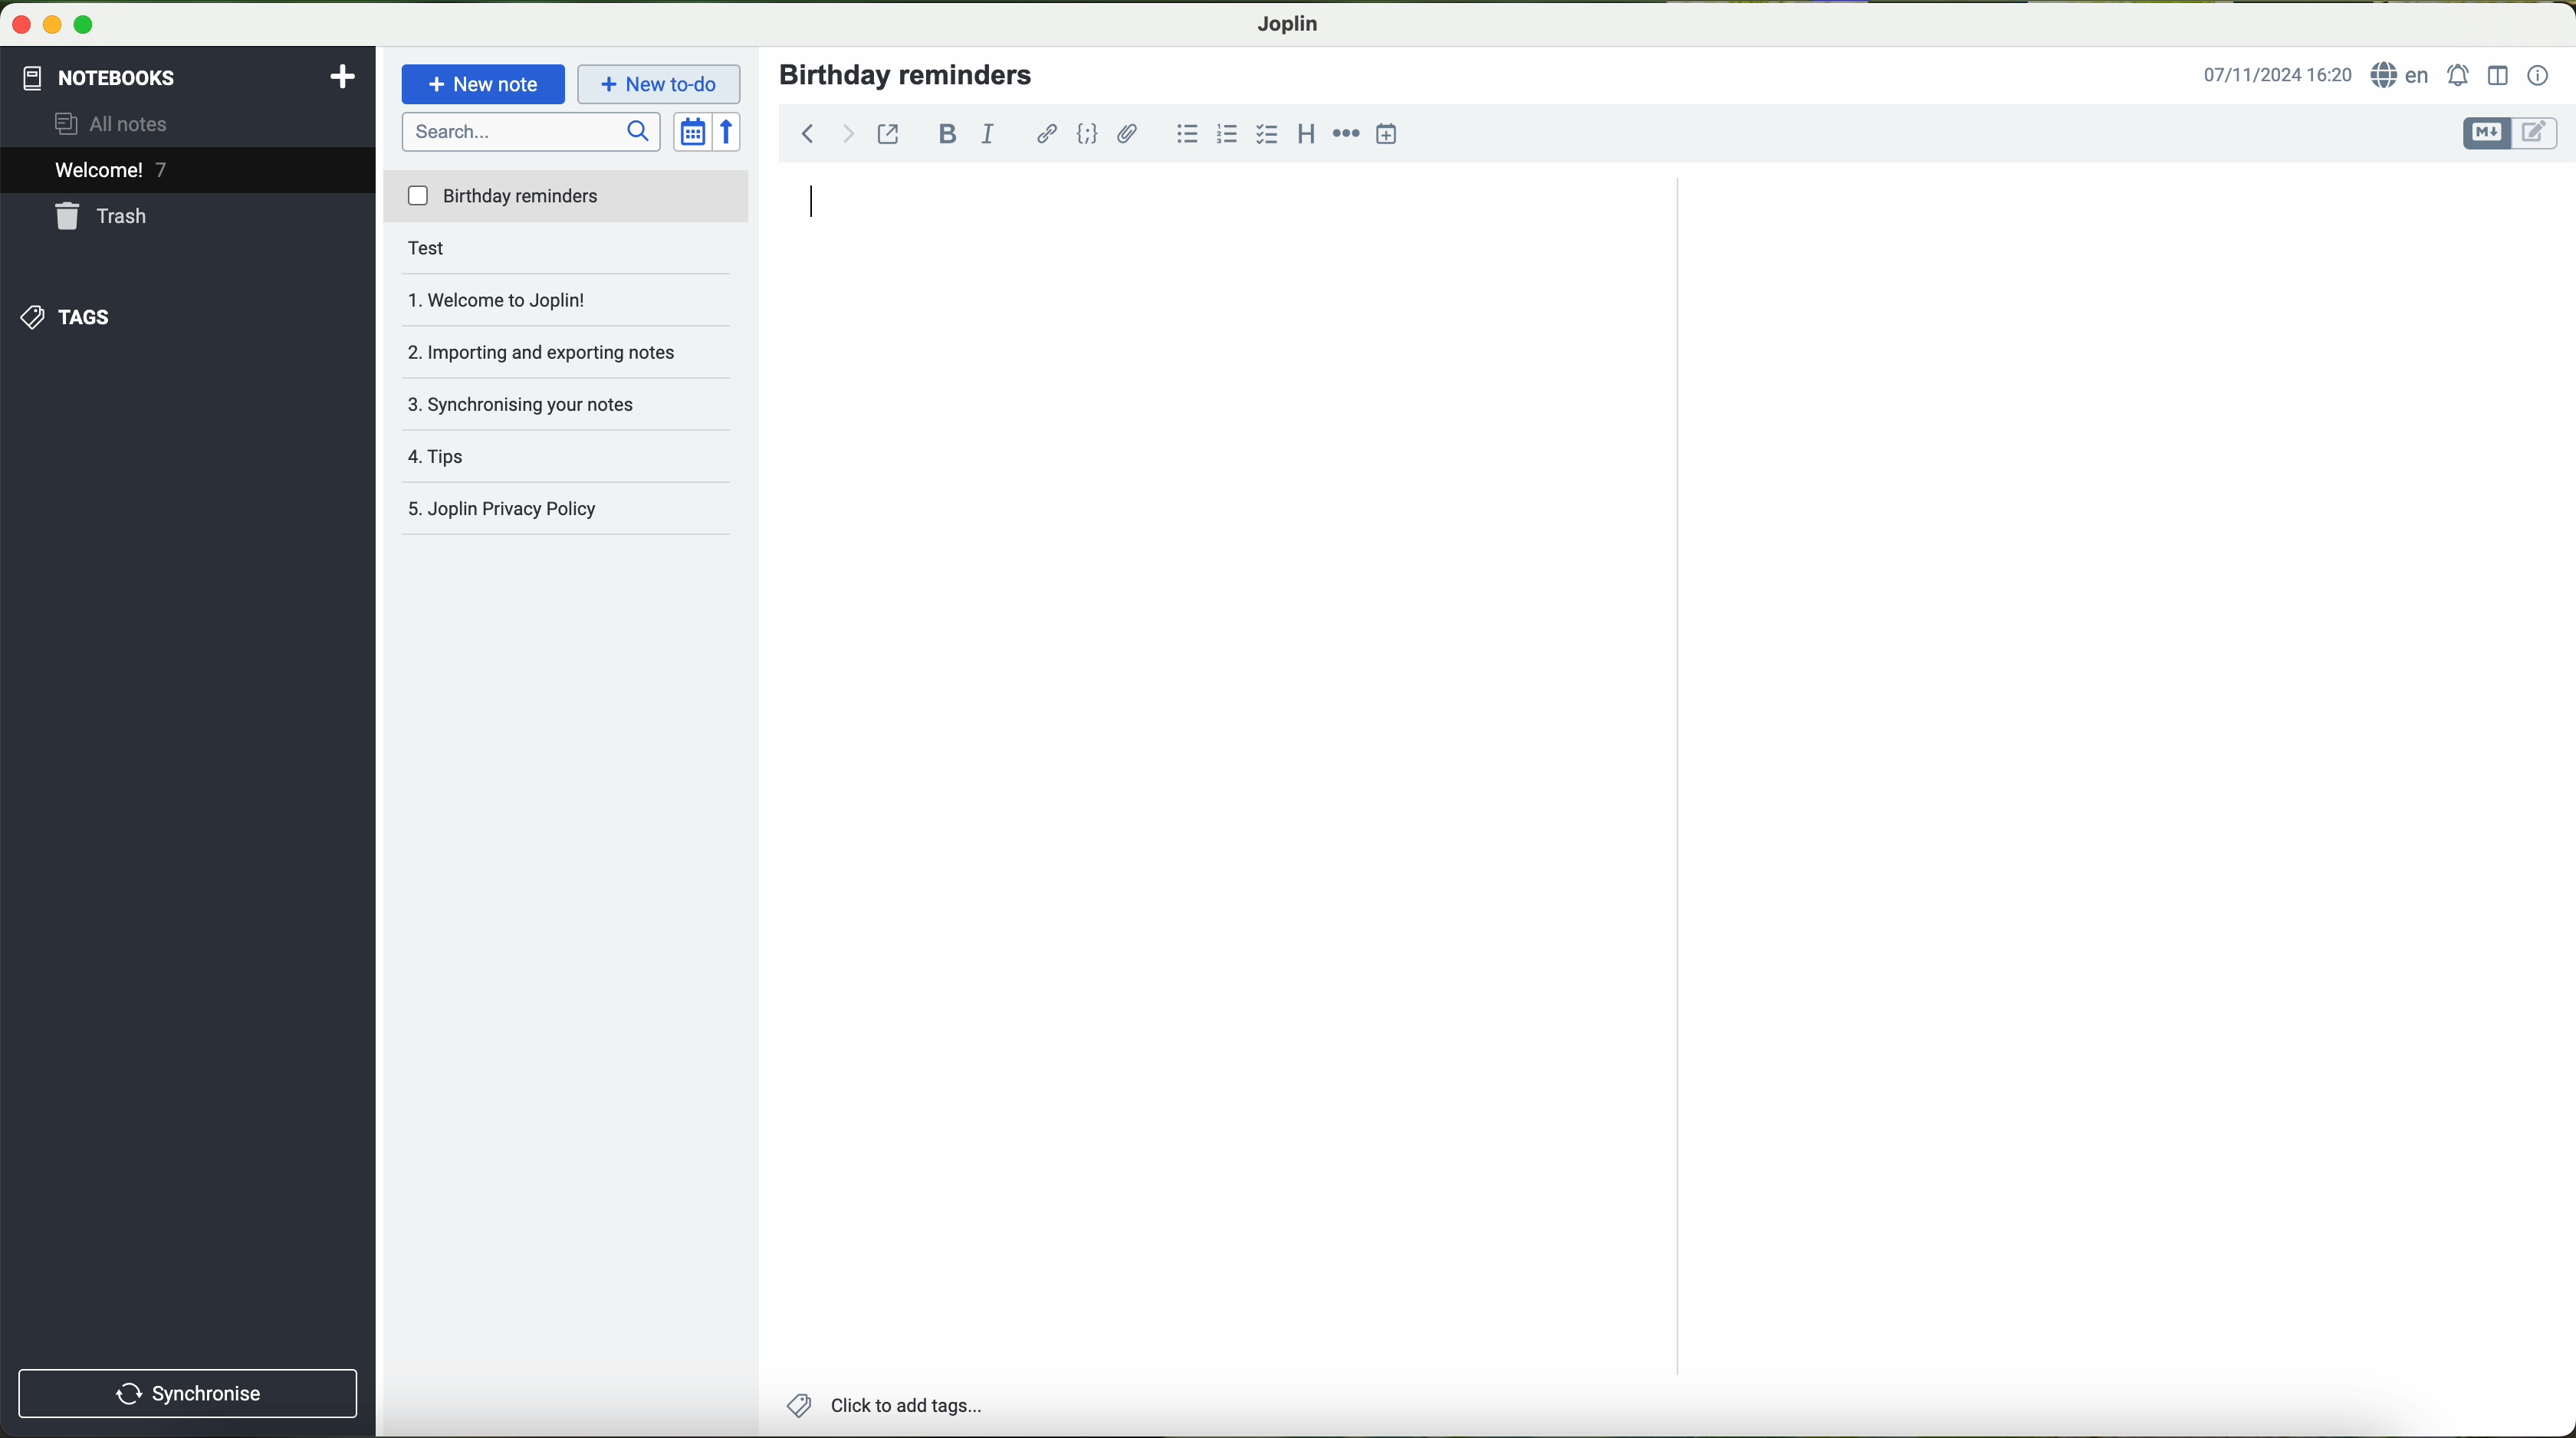 This screenshot has width=2576, height=1438. Describe the element at coordinates (1088, 133) in the screenshot. I see `code` at that location.